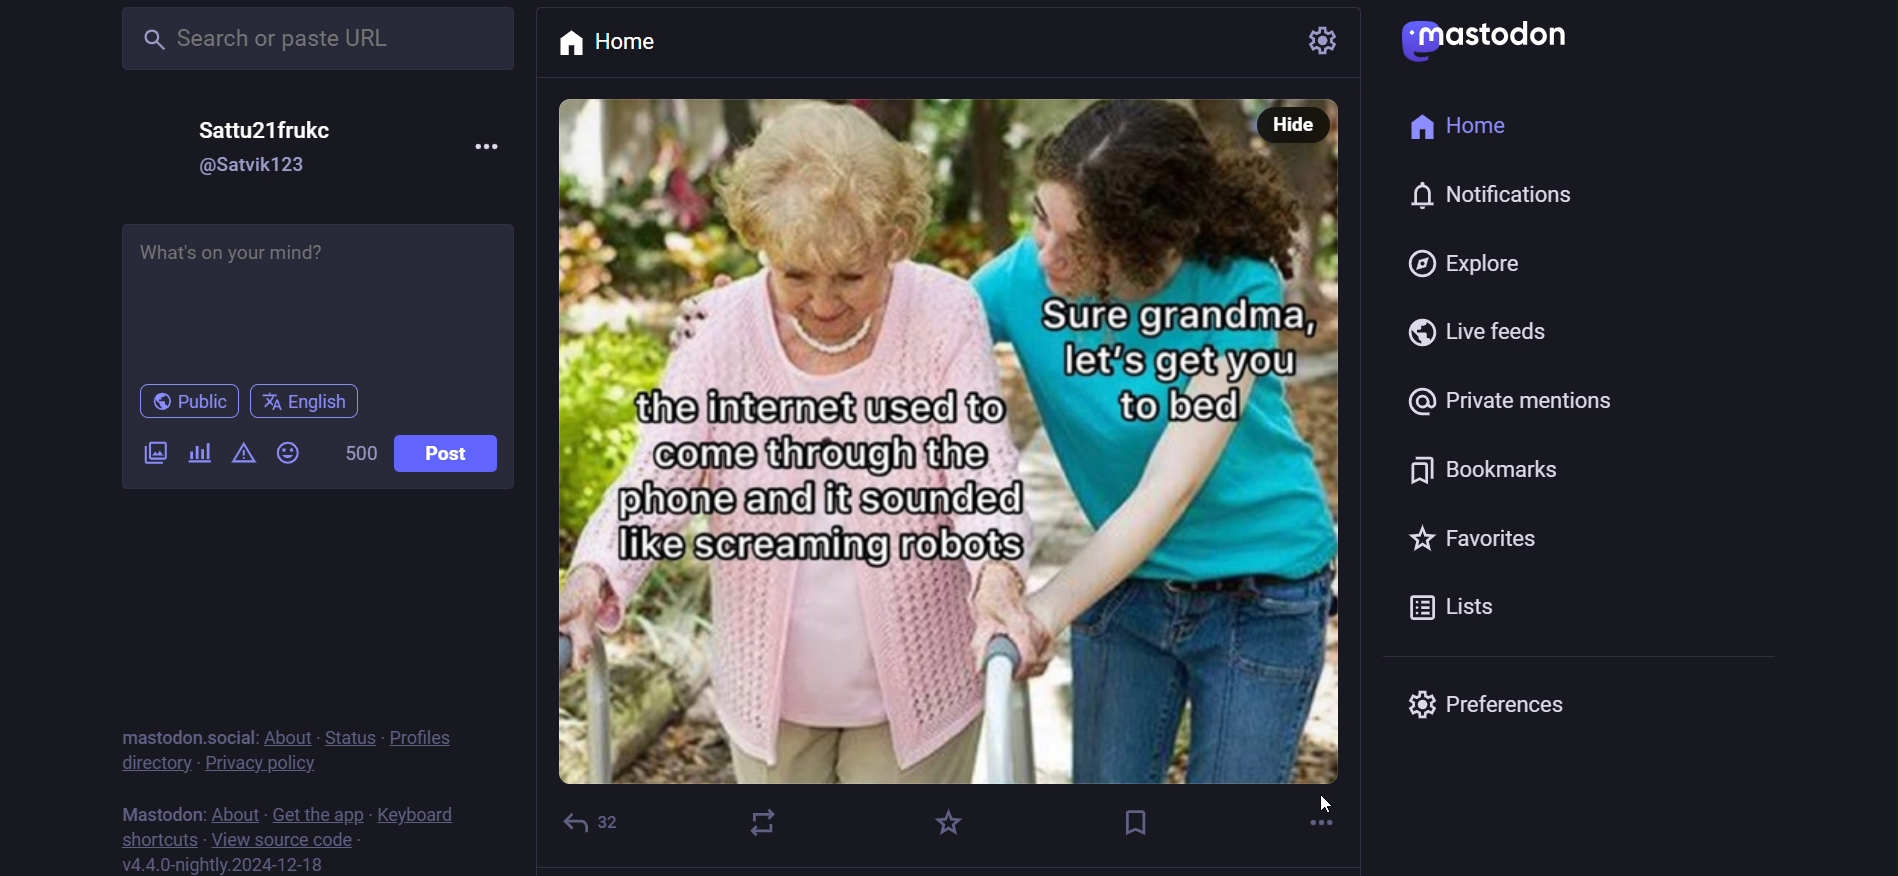 This screenshot has height=876, width=1898. I want to click on post, so click(457, 450).